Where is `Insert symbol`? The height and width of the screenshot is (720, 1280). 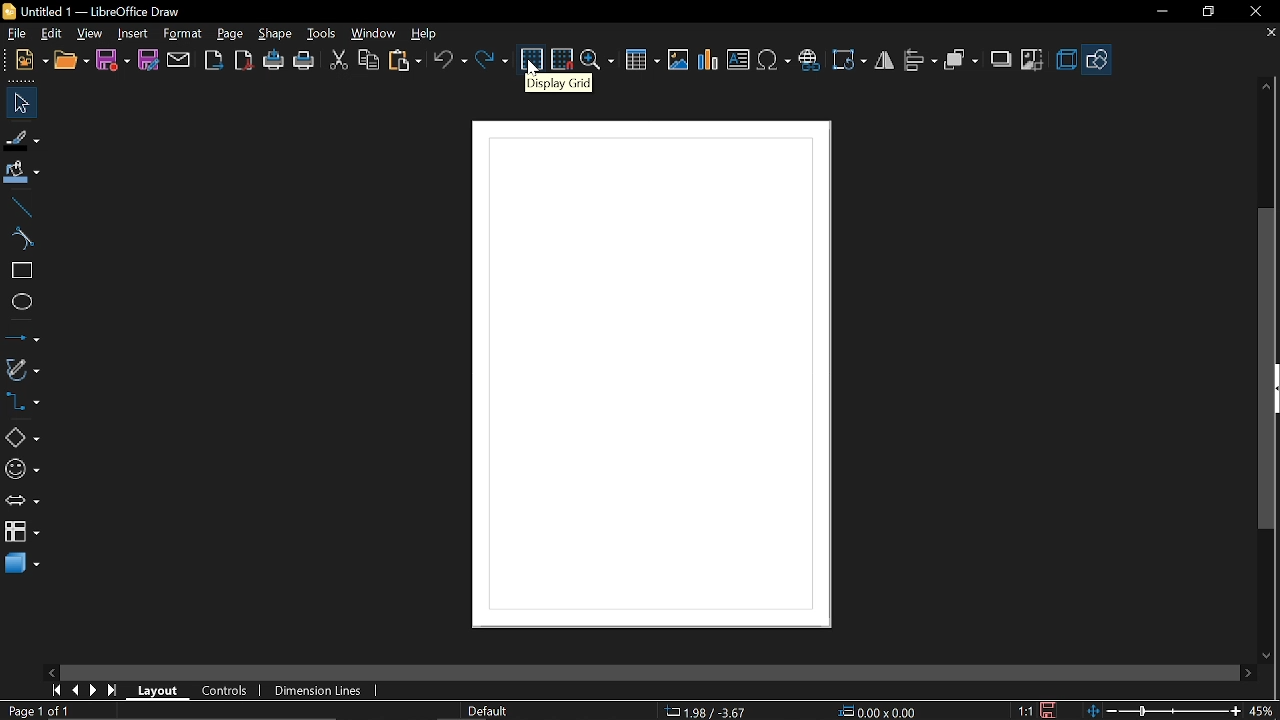
Insert symbol is located at coordinates (774, 59).